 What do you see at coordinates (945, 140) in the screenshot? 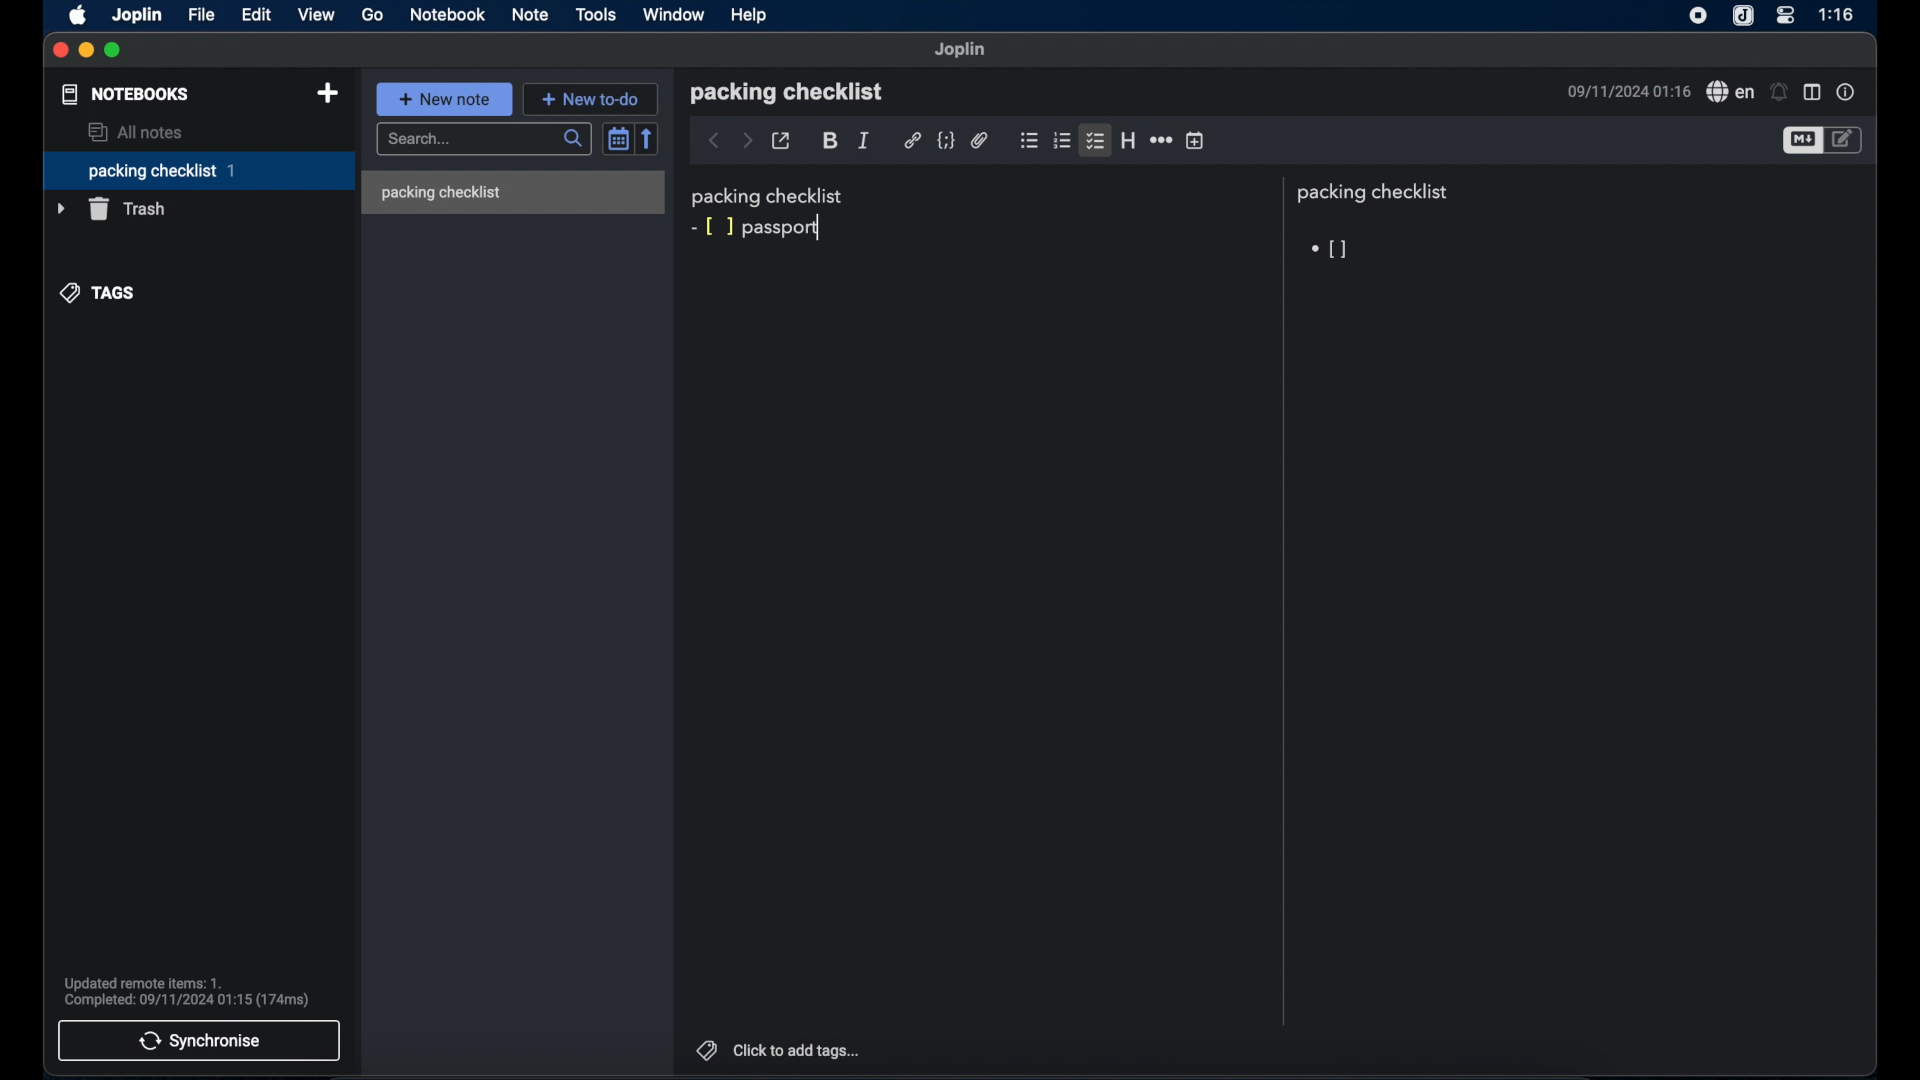
I see `code` at bounding box center [945, 140].